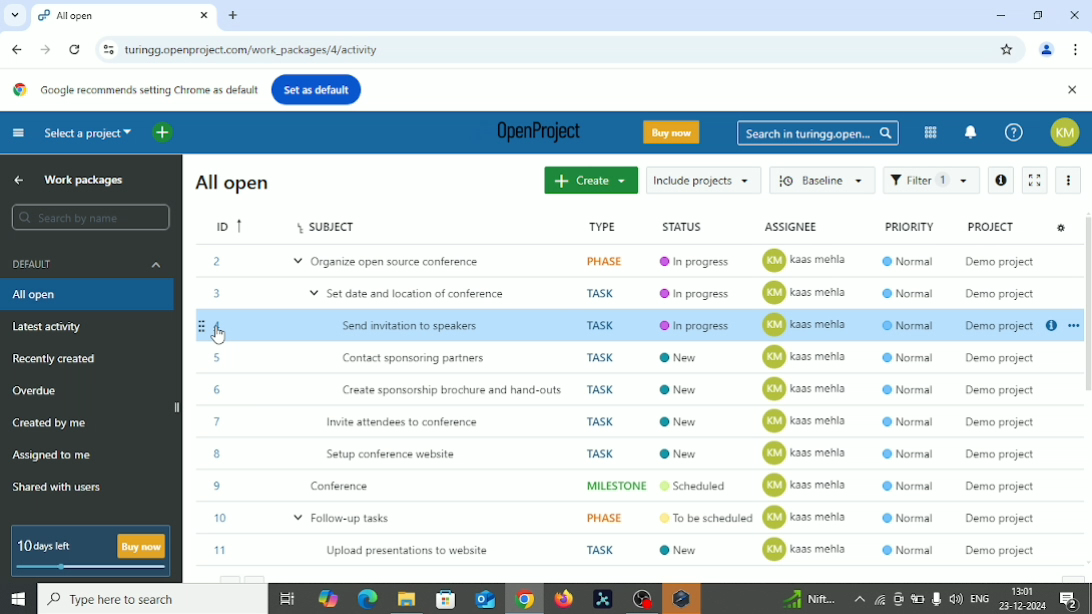  I want to click on hide sidebar, so click(178, 406).